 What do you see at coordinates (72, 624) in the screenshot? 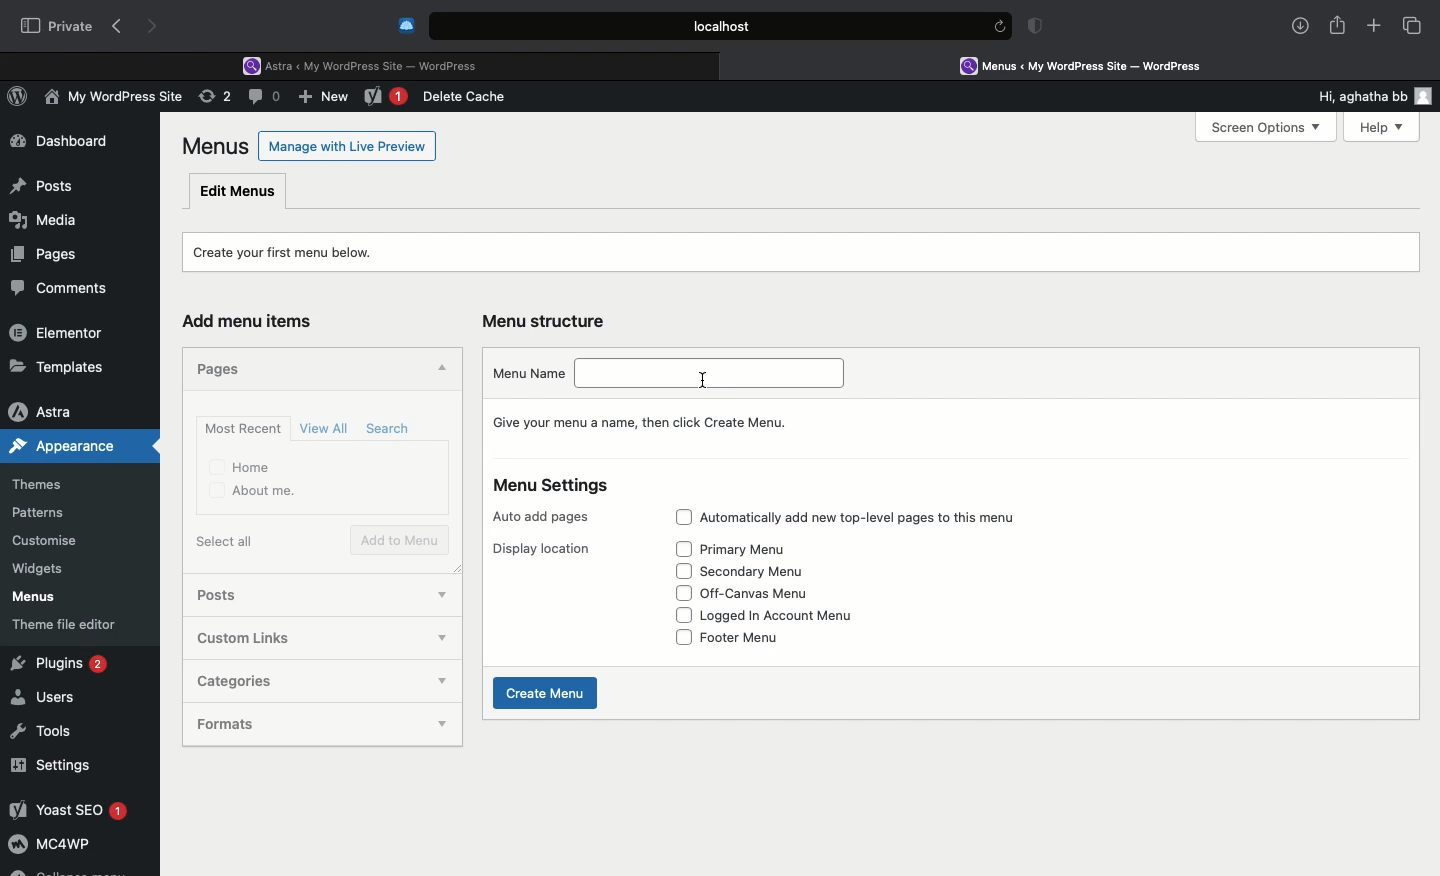
I see `Theme file editor` at bounding box center [72, 624].